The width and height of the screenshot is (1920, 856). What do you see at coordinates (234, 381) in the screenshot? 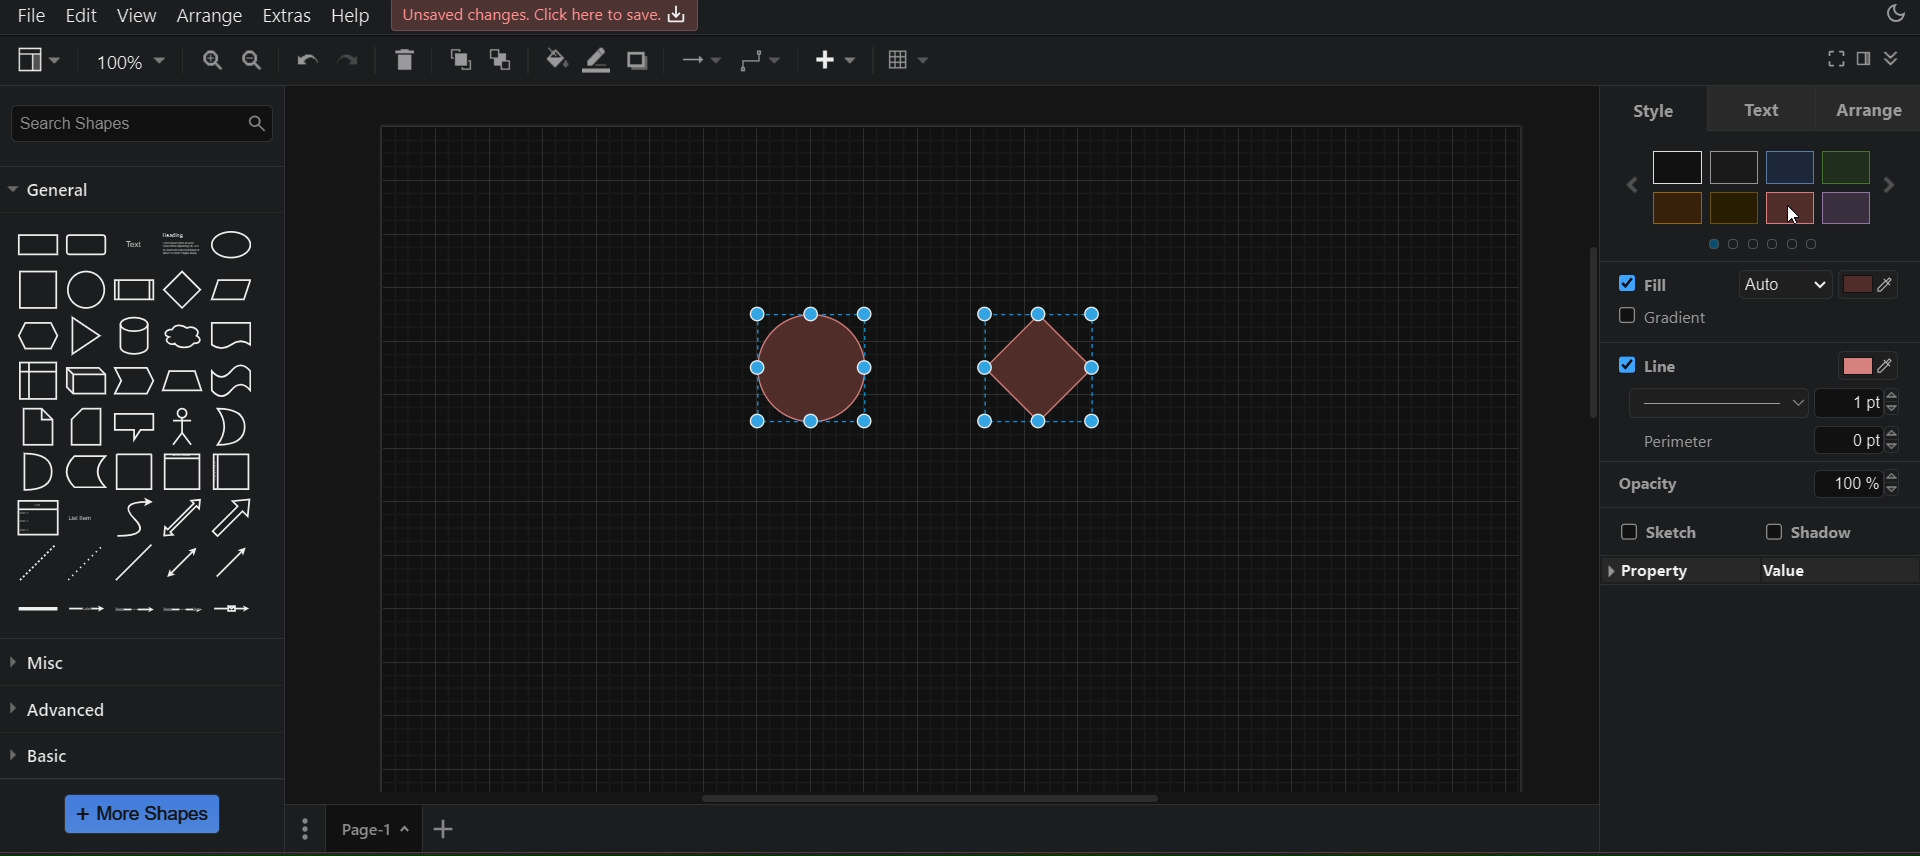
I see `Tape` at bounding box center [234, 381].